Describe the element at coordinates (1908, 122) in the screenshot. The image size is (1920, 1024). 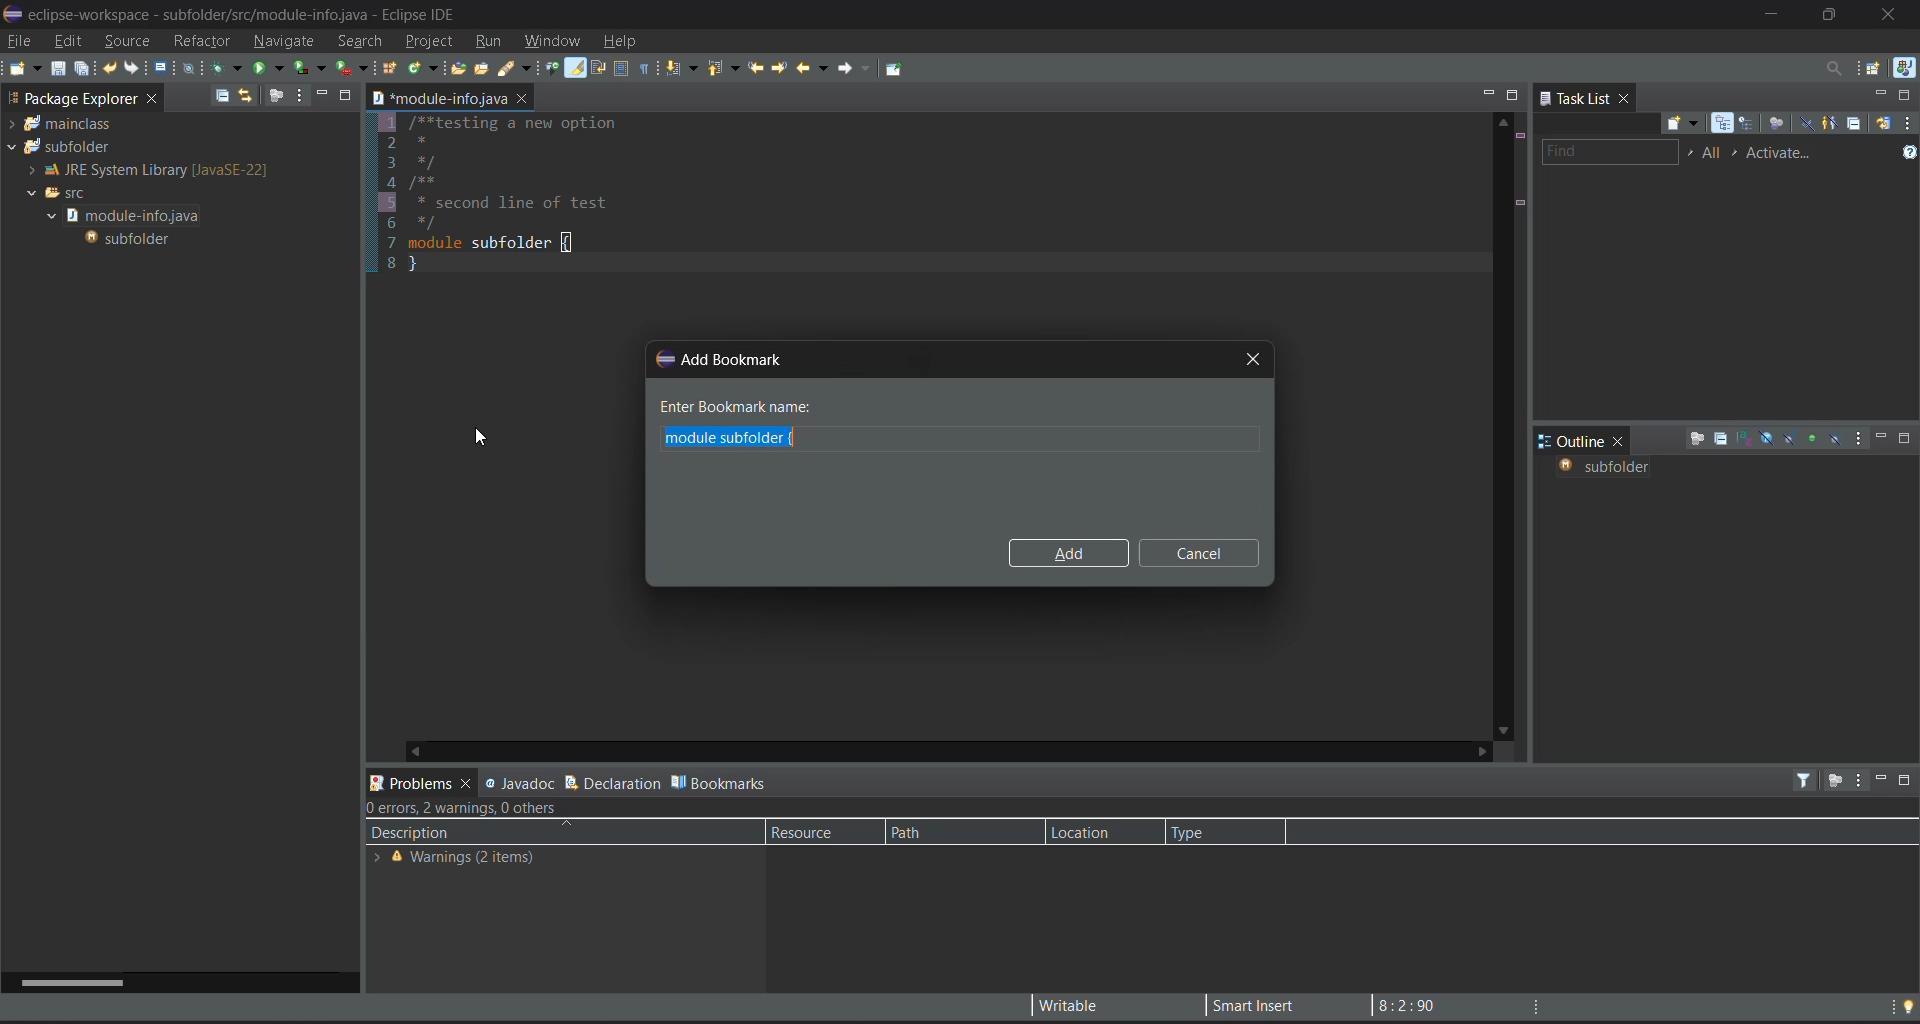
I see `view menu` at that location.